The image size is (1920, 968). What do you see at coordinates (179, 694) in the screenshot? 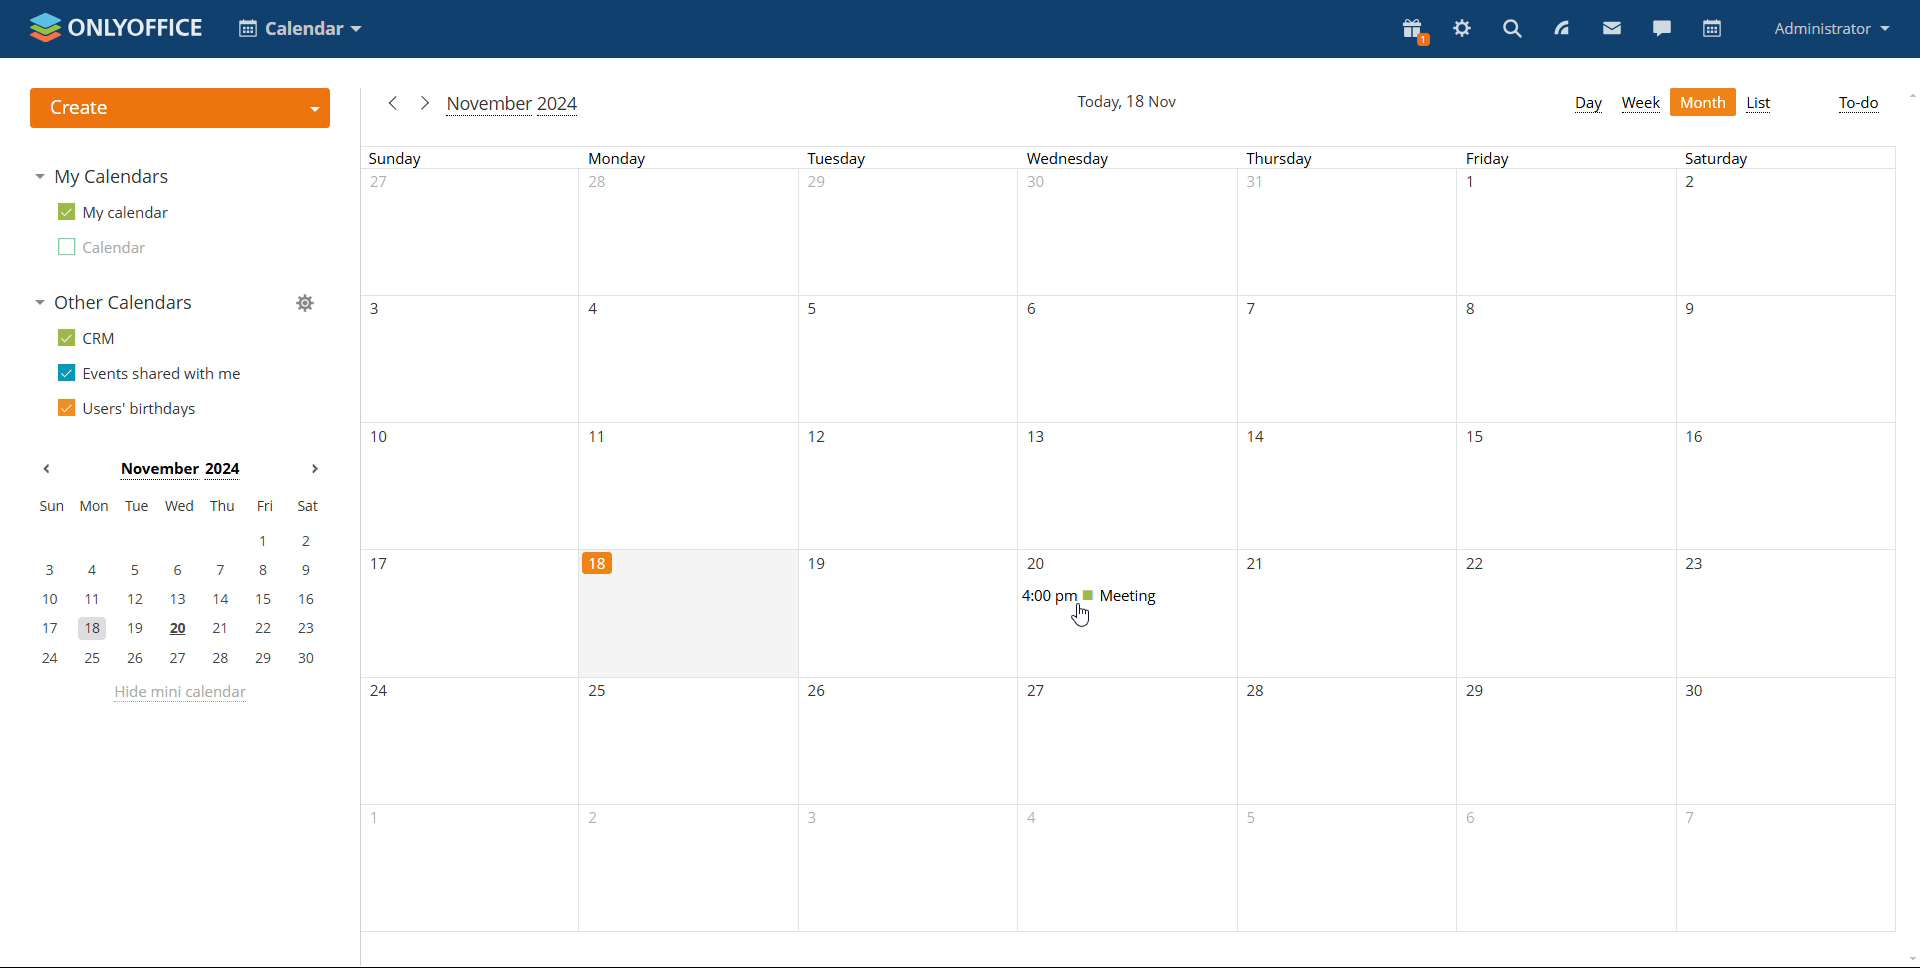
I see `hide mini calendar` at bounding box center [179, 694].